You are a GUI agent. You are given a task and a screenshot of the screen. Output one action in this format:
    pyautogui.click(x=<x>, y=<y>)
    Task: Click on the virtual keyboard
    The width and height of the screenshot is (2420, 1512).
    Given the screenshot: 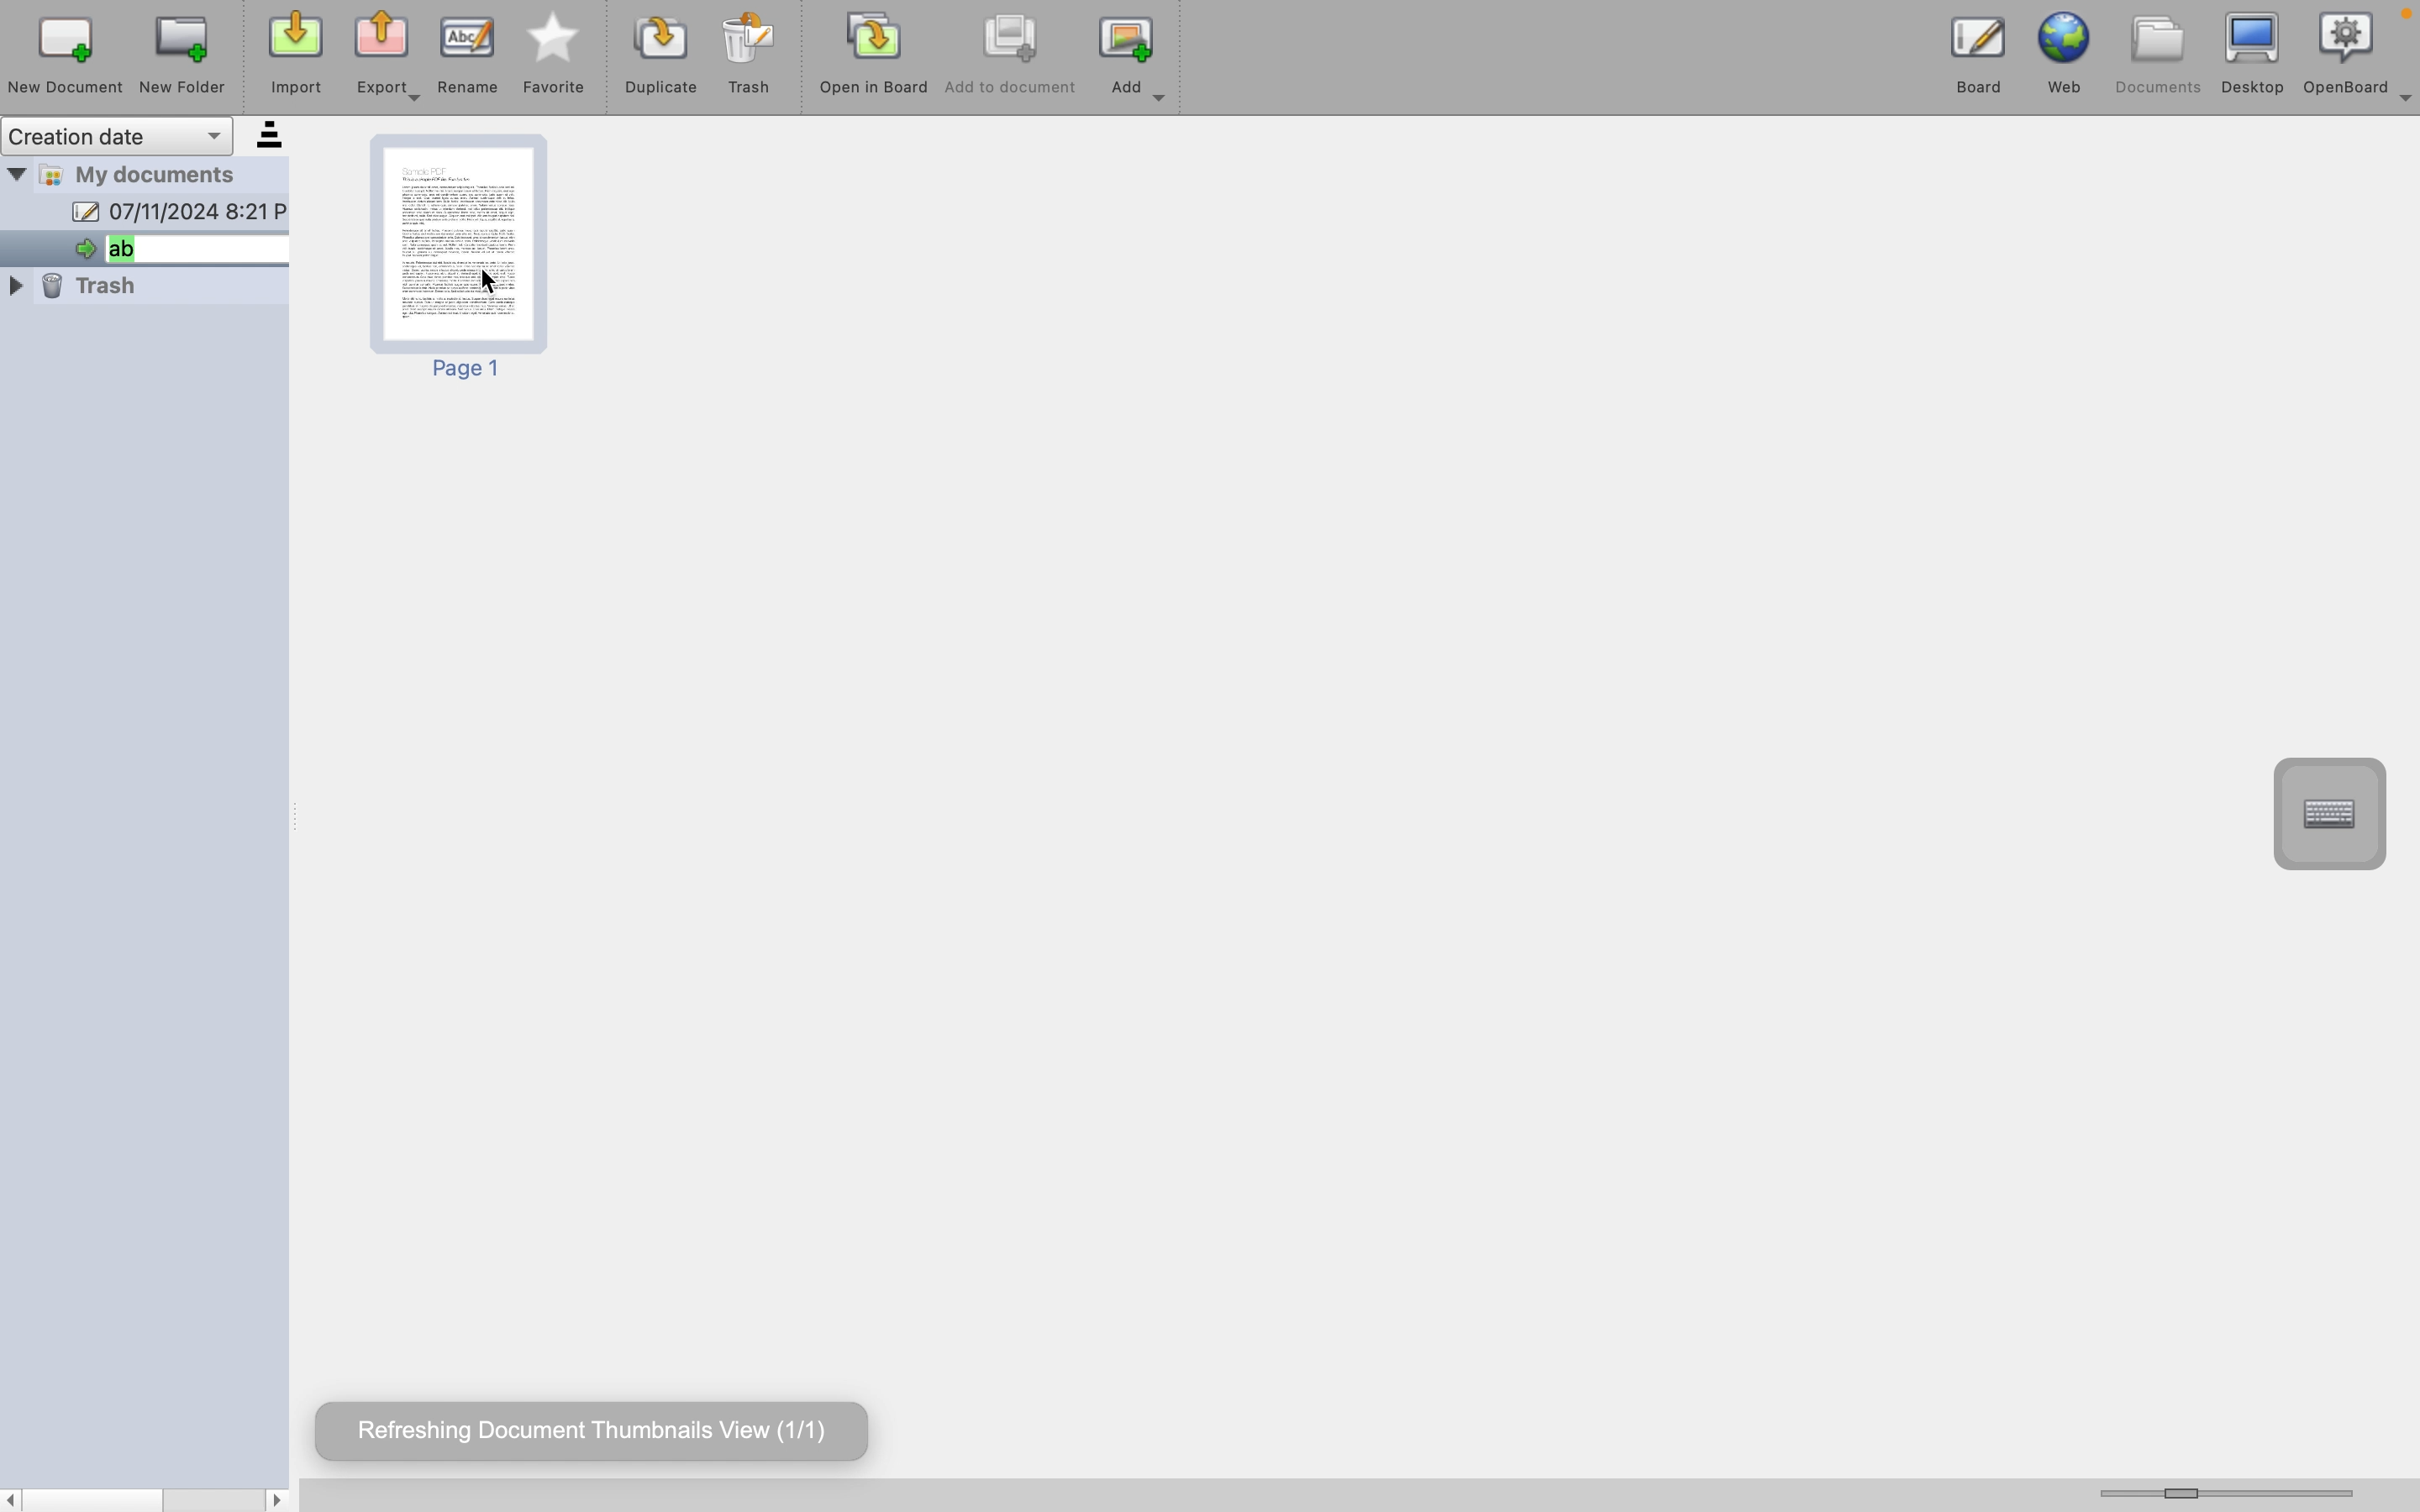 What is the action you would take?
    pyautogui.click(x=2333, y=813)
    